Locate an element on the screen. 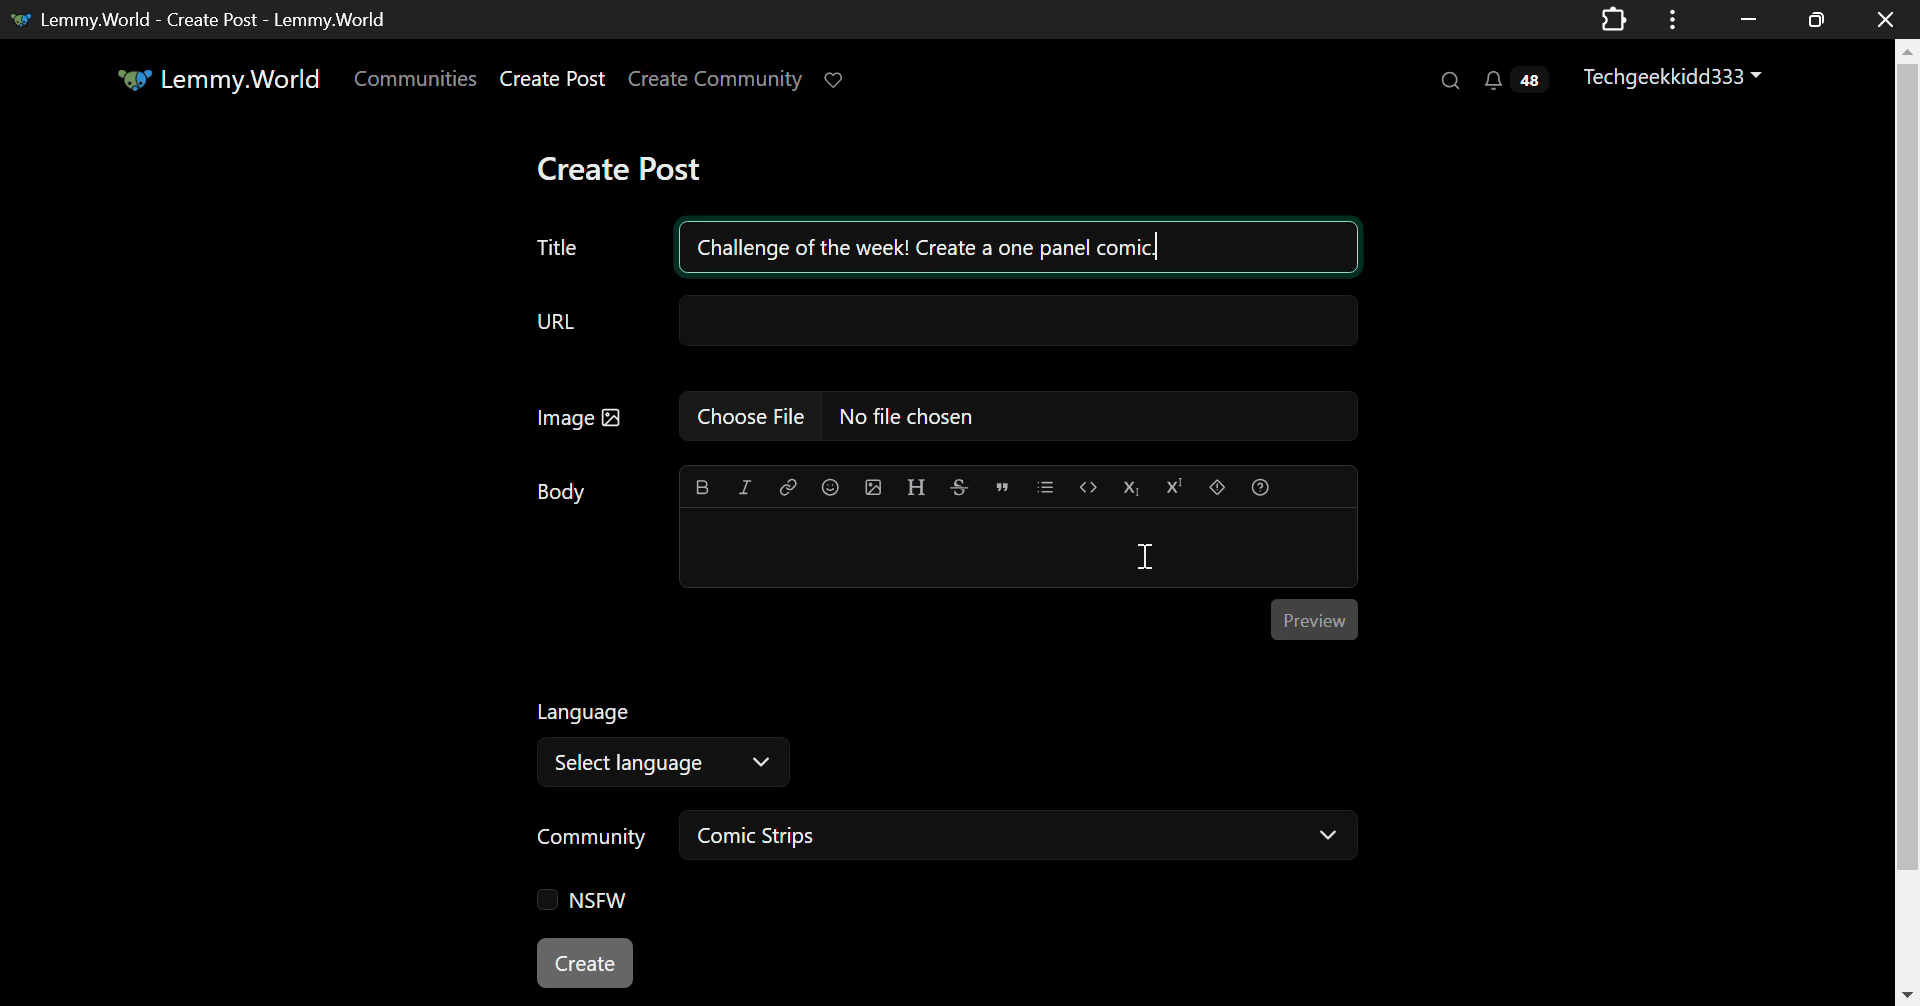 The width and height of the screenshot is (1920, 1006). Image: No File chosen is located at coordinates (947, 419).